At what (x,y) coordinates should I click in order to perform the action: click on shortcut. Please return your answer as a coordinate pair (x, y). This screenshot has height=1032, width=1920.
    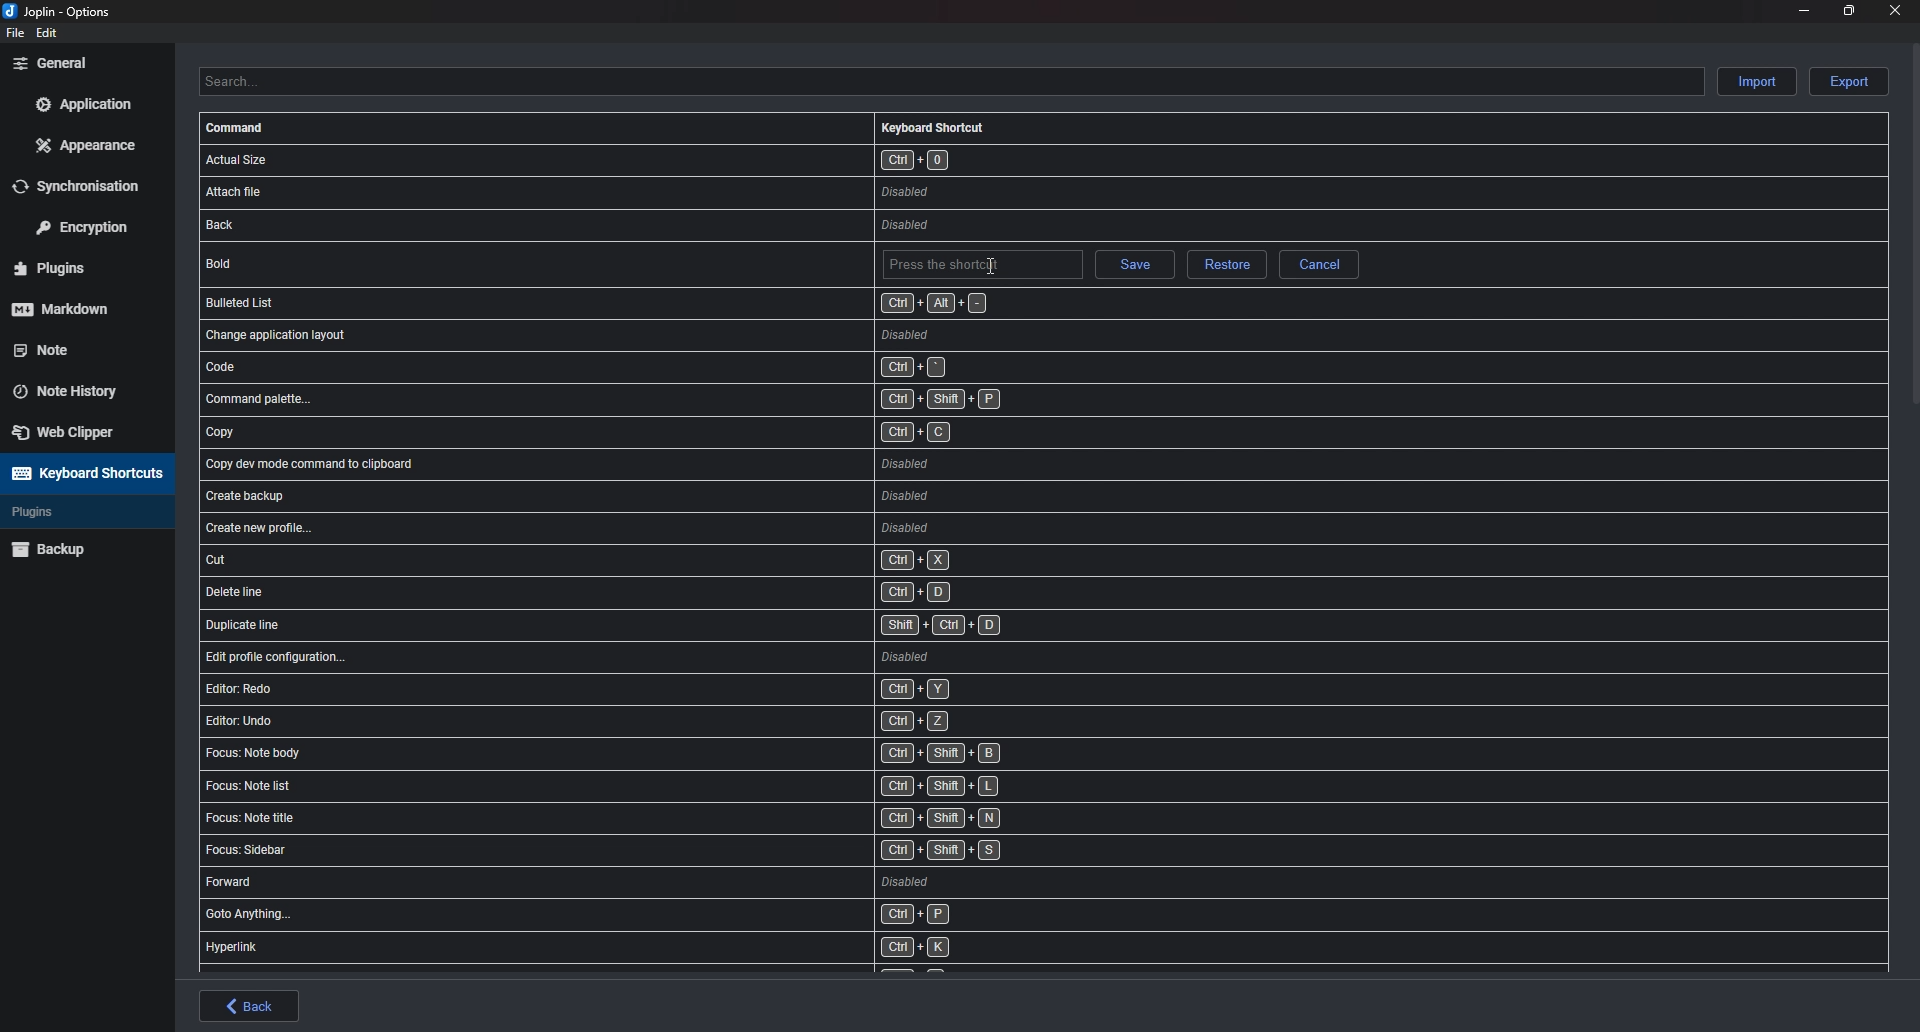
    Looking at the image, I should click on (668, 689).